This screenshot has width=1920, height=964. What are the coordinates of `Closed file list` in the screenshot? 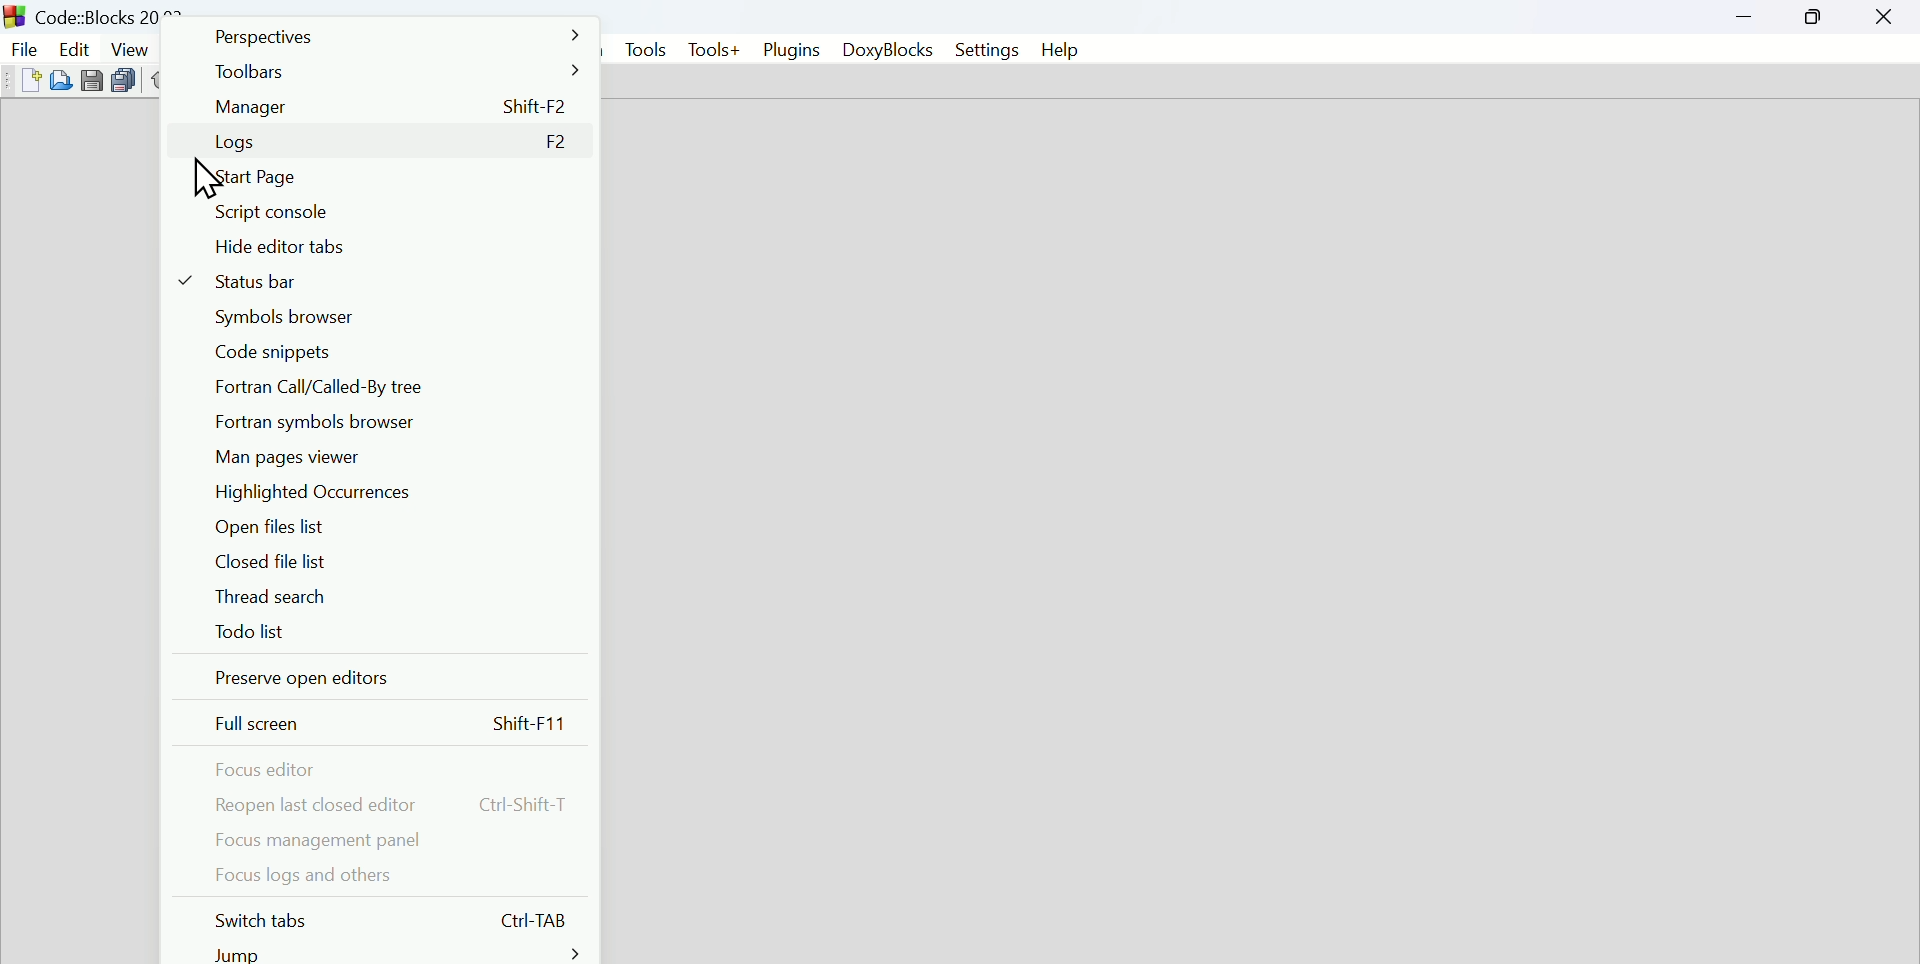 It's located at (397, 562).